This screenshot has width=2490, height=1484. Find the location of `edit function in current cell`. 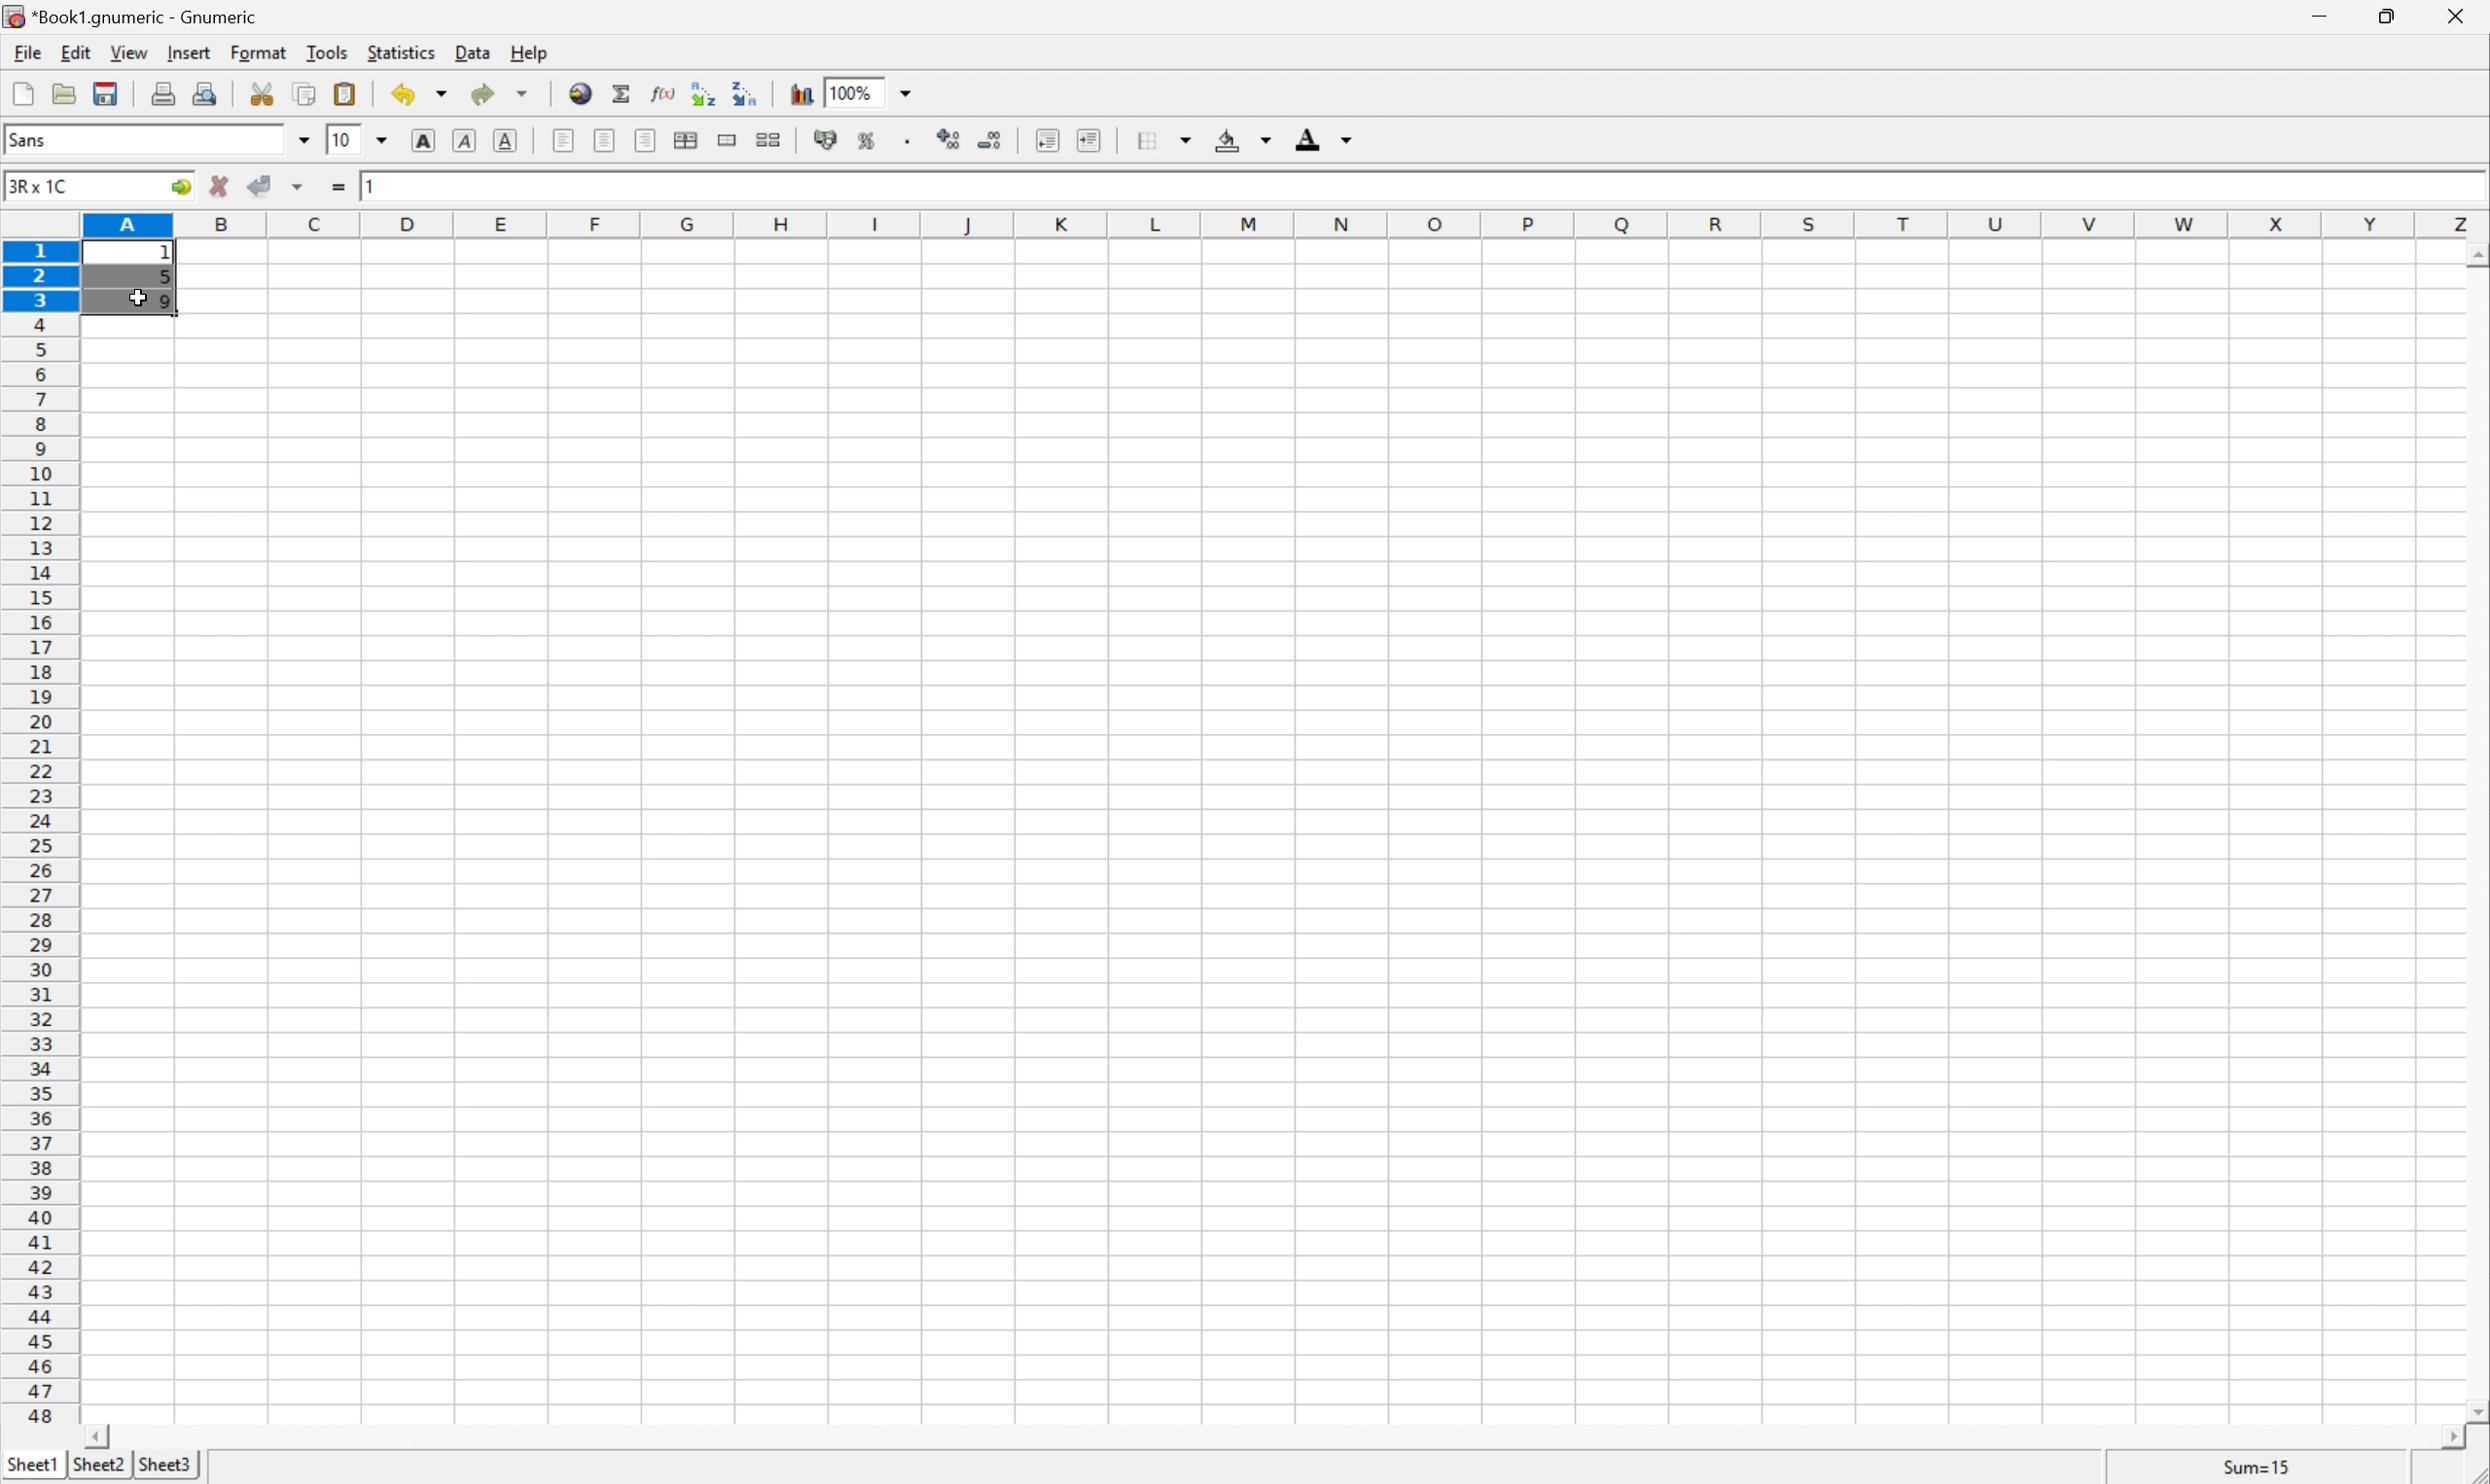

edit function in current cell is located at coordinates (665, 91).